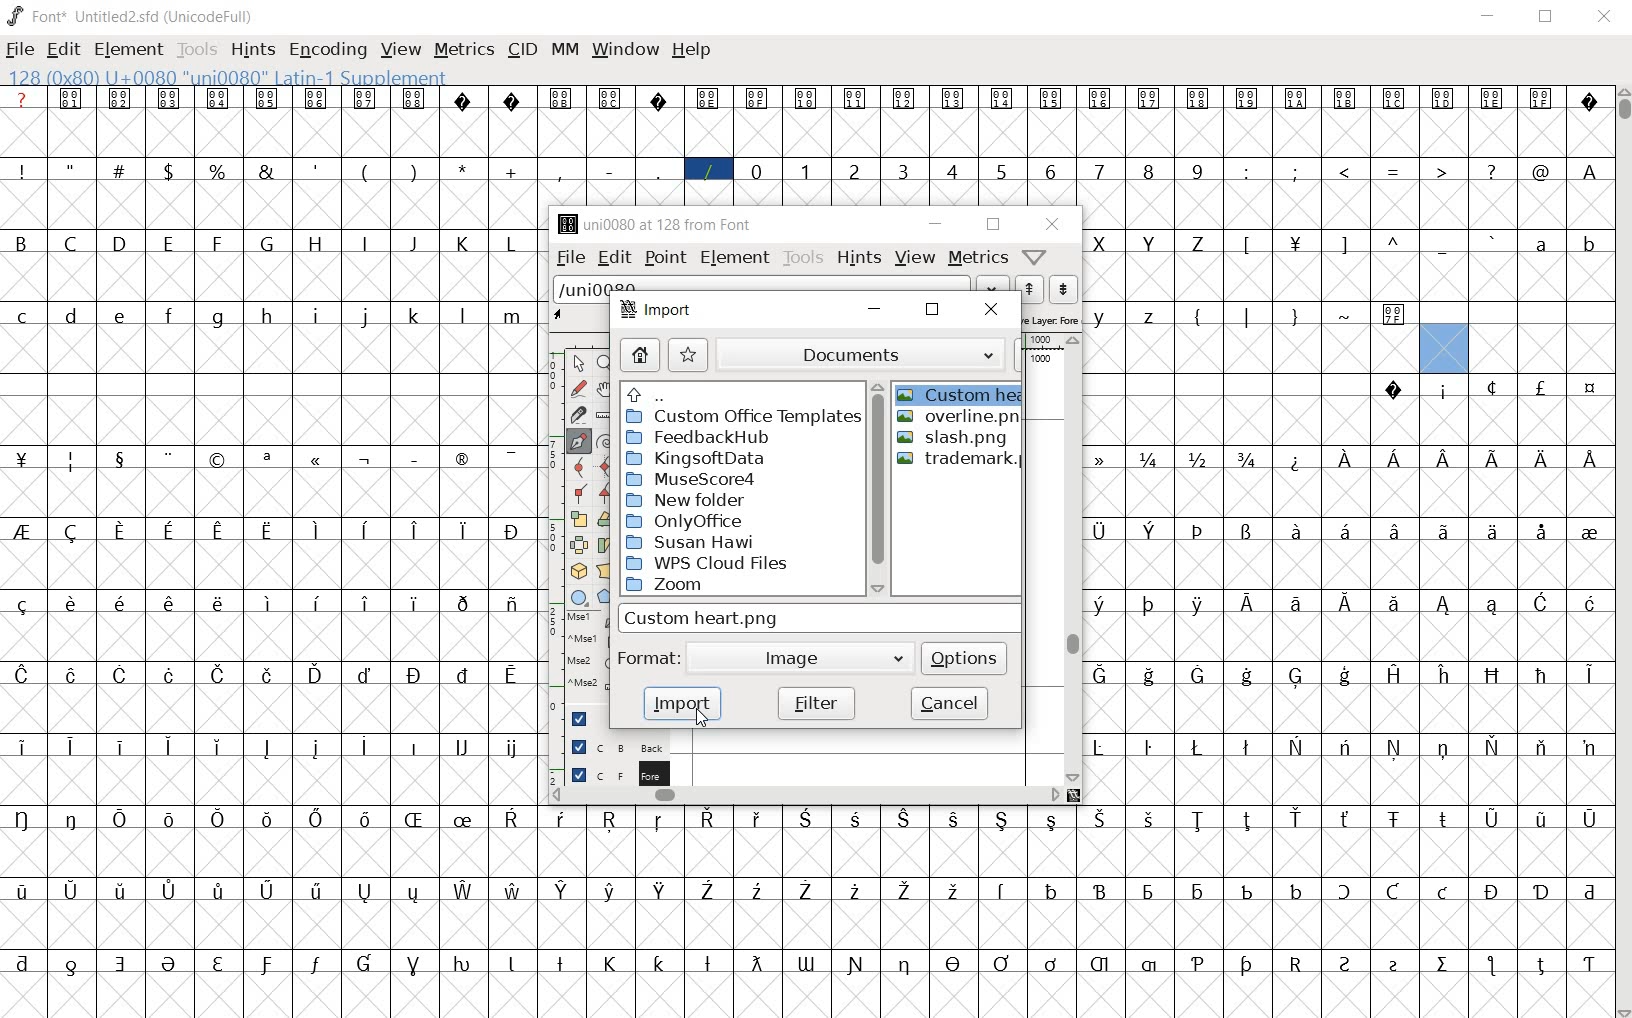 This screenshot has width=1632, height=1018. What do you see at coordinates (993, 225) in the screenshot?
I see `restore` at bounding box center [993, 225].